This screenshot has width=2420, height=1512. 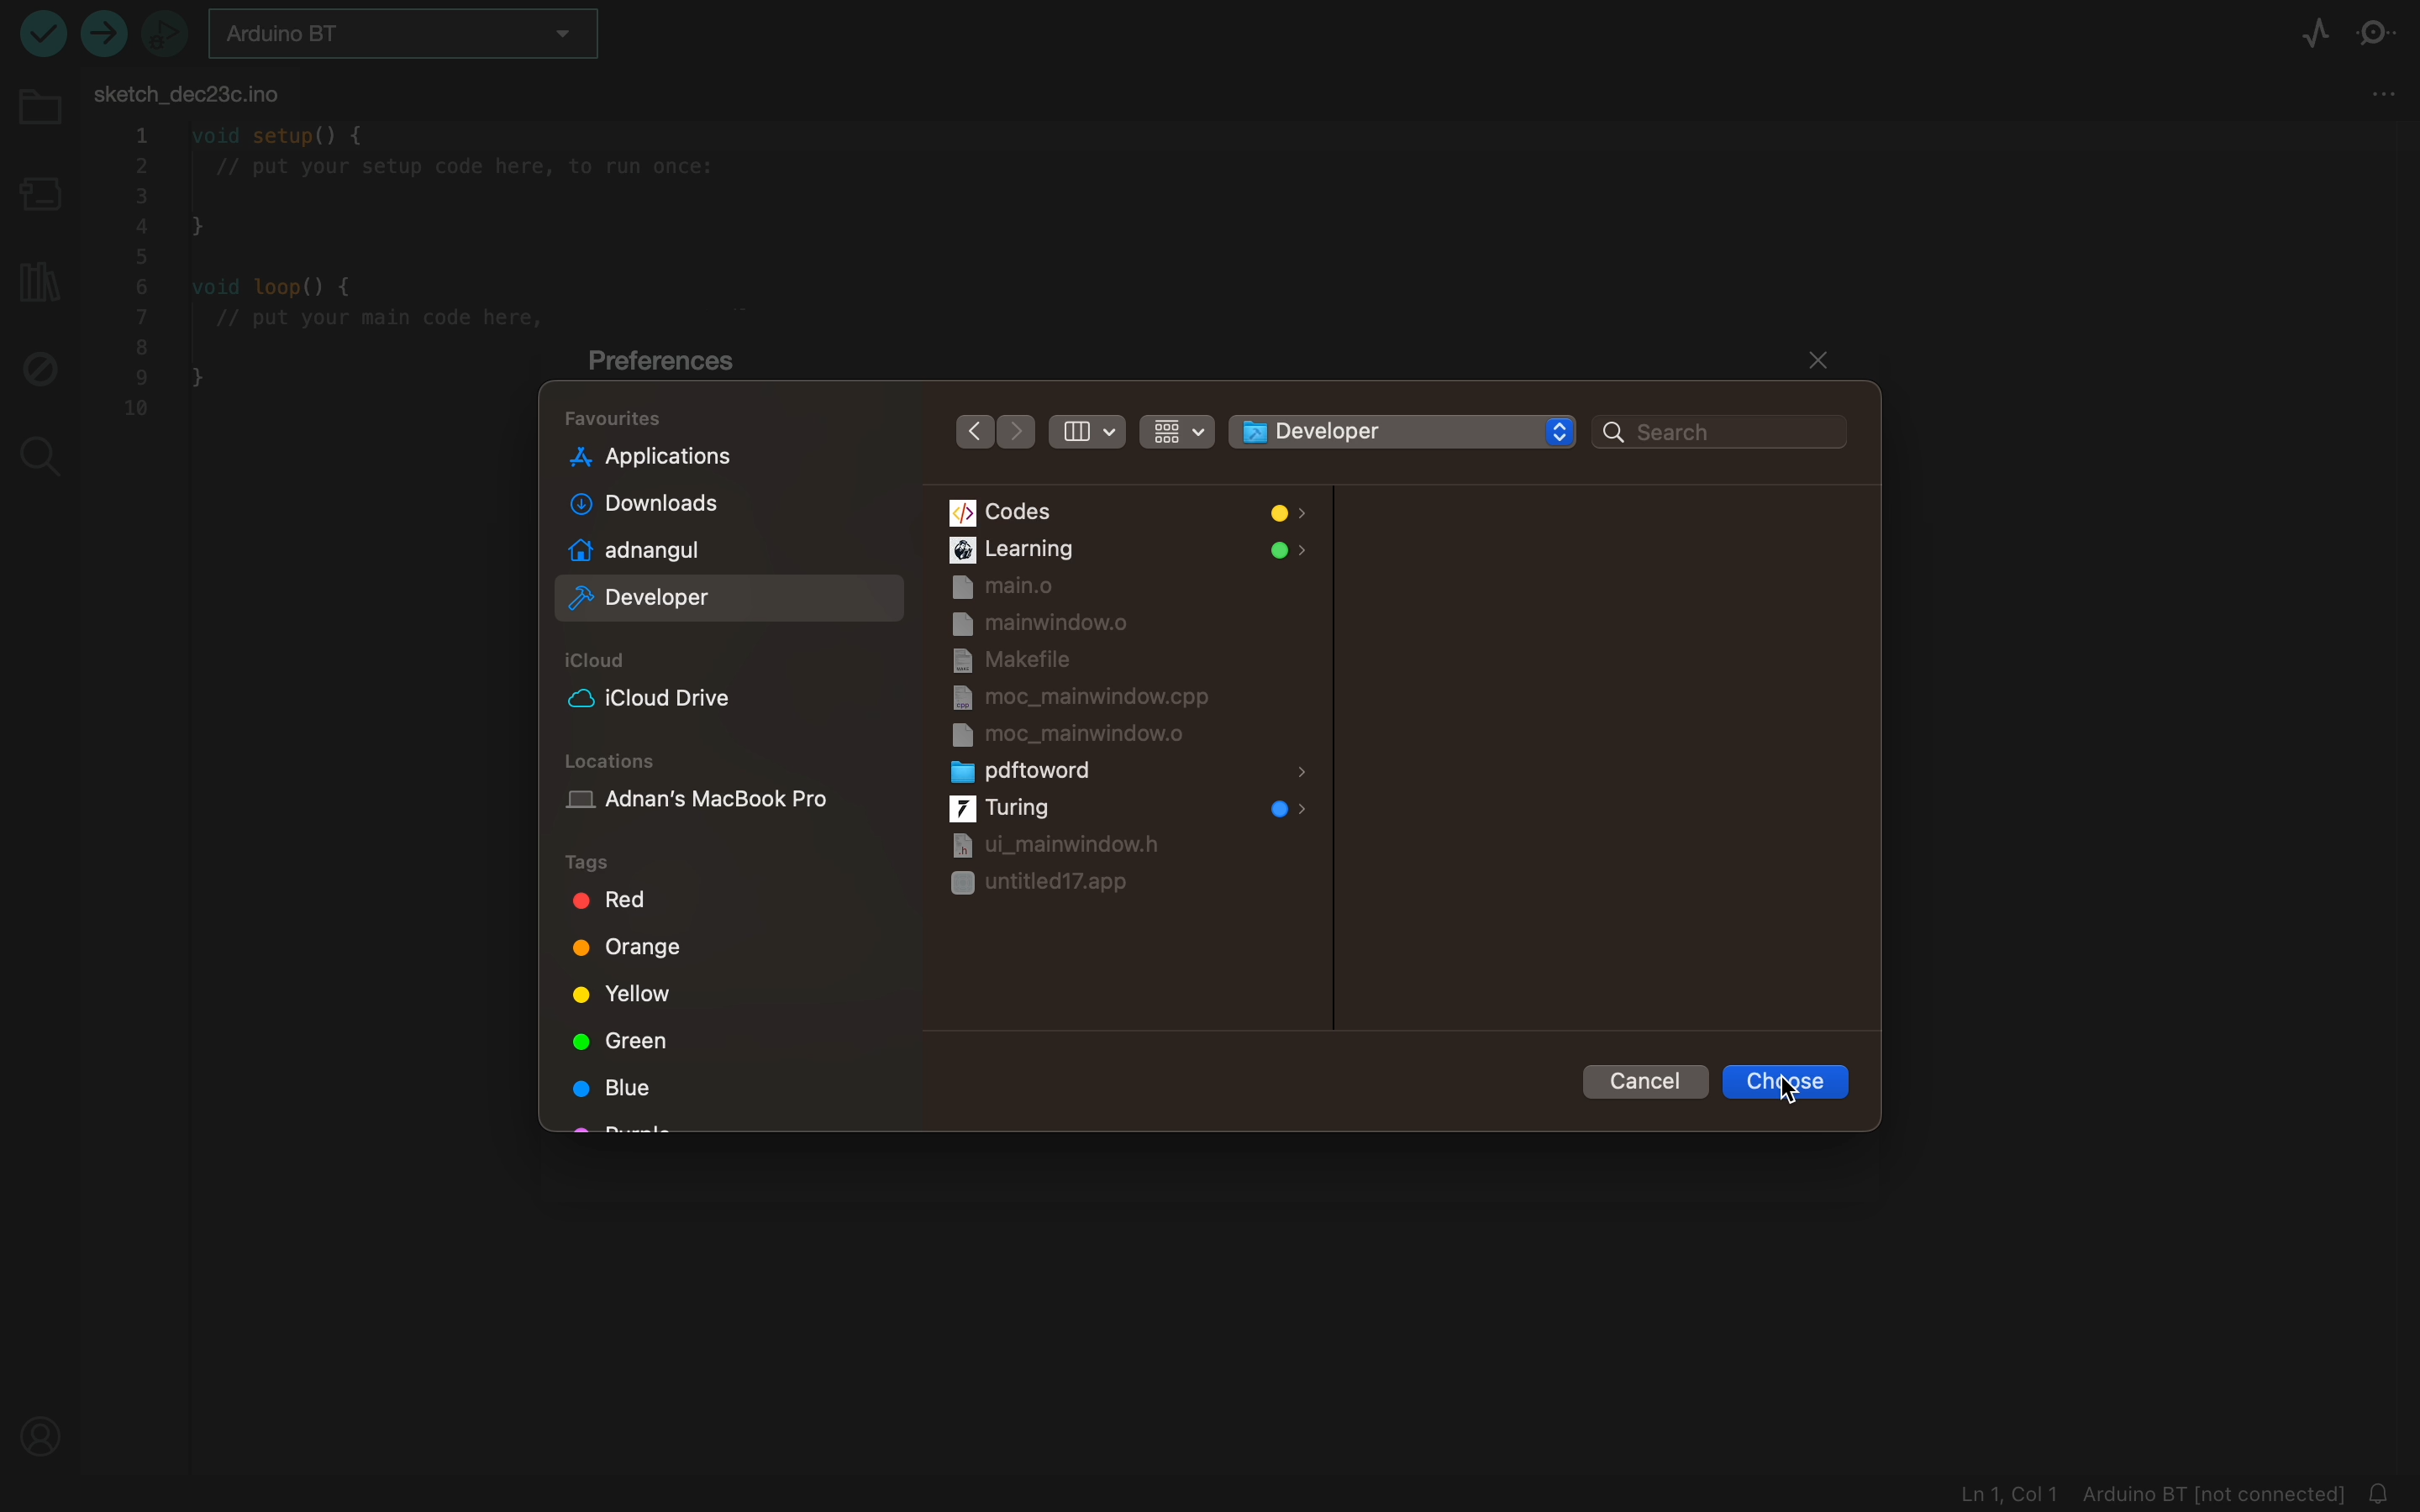 What do you see at coordinates (721, 792) in the screenshot?
I see `location` at bounding box center [721, 792].